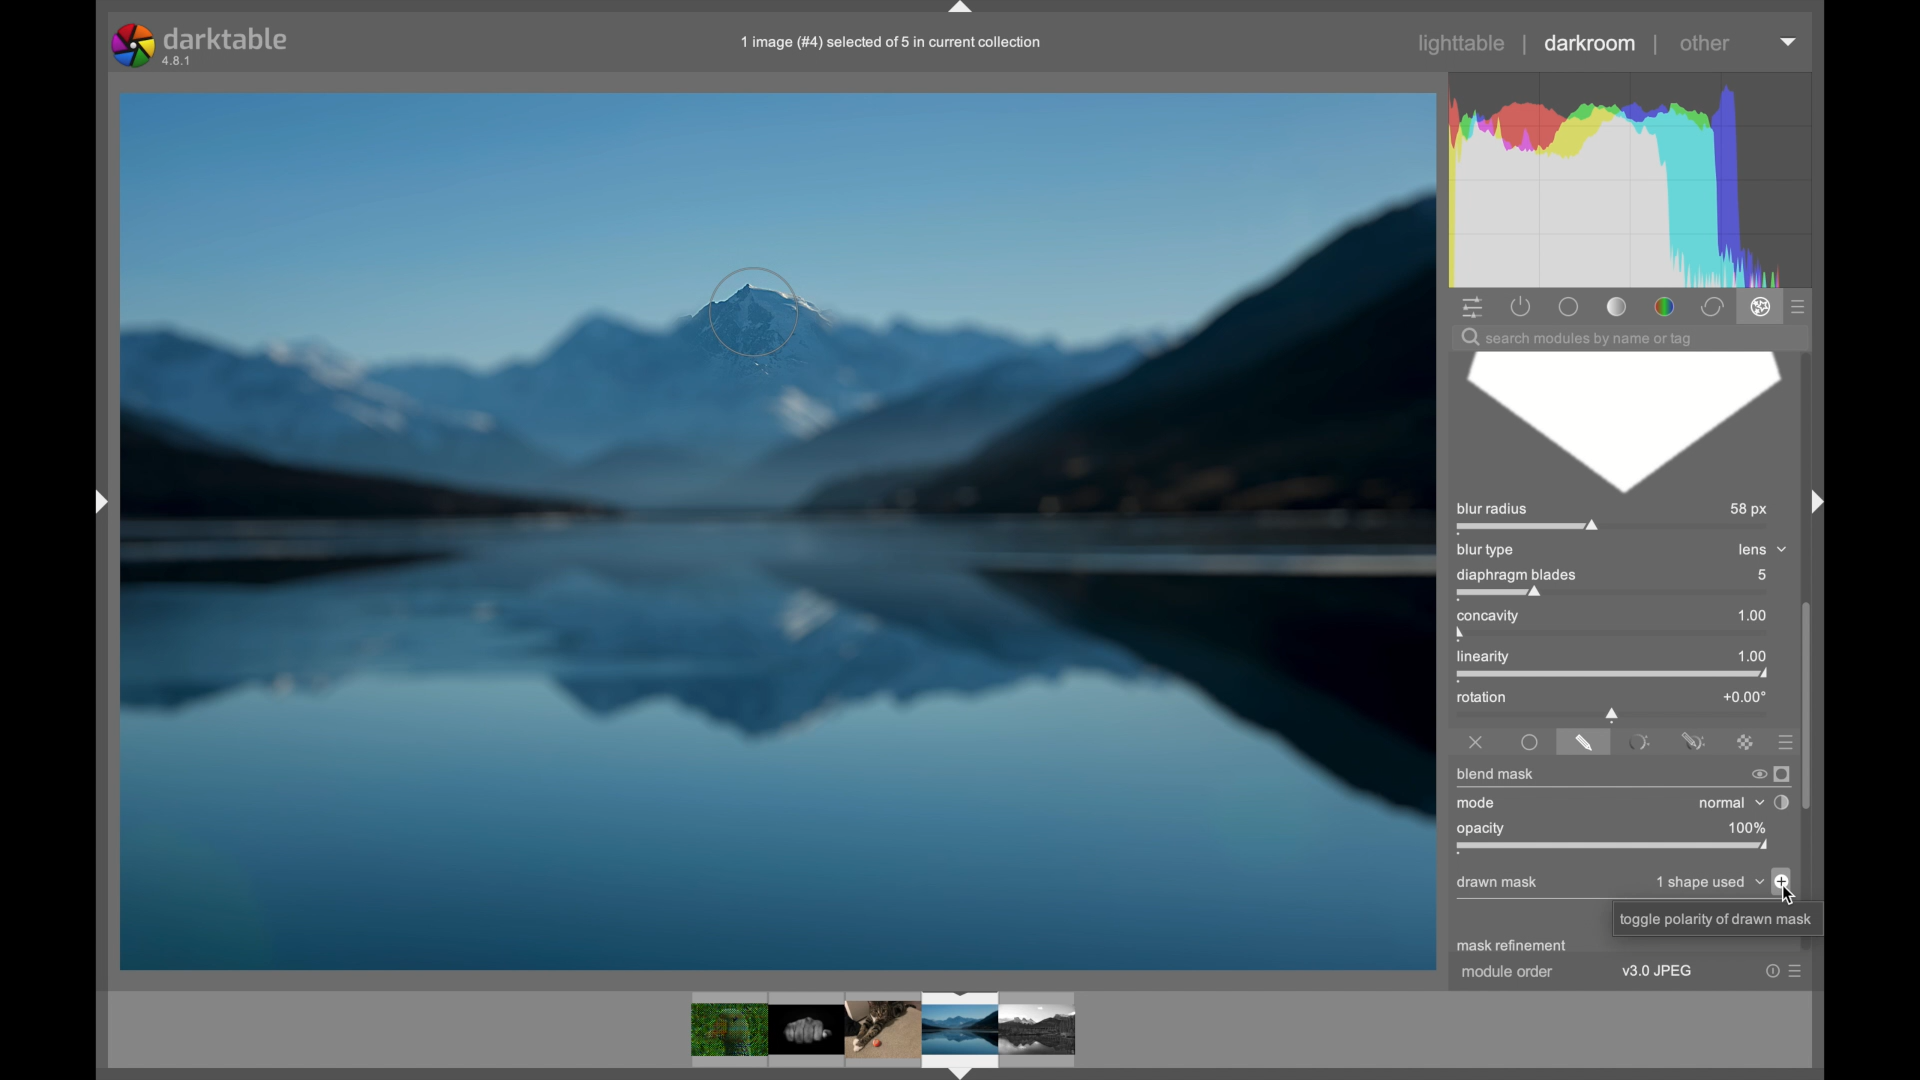  What do you see at coordinates (1637, 741) in the screenshot?
I see `parametricamsk` at bounding box center [1637, 741].